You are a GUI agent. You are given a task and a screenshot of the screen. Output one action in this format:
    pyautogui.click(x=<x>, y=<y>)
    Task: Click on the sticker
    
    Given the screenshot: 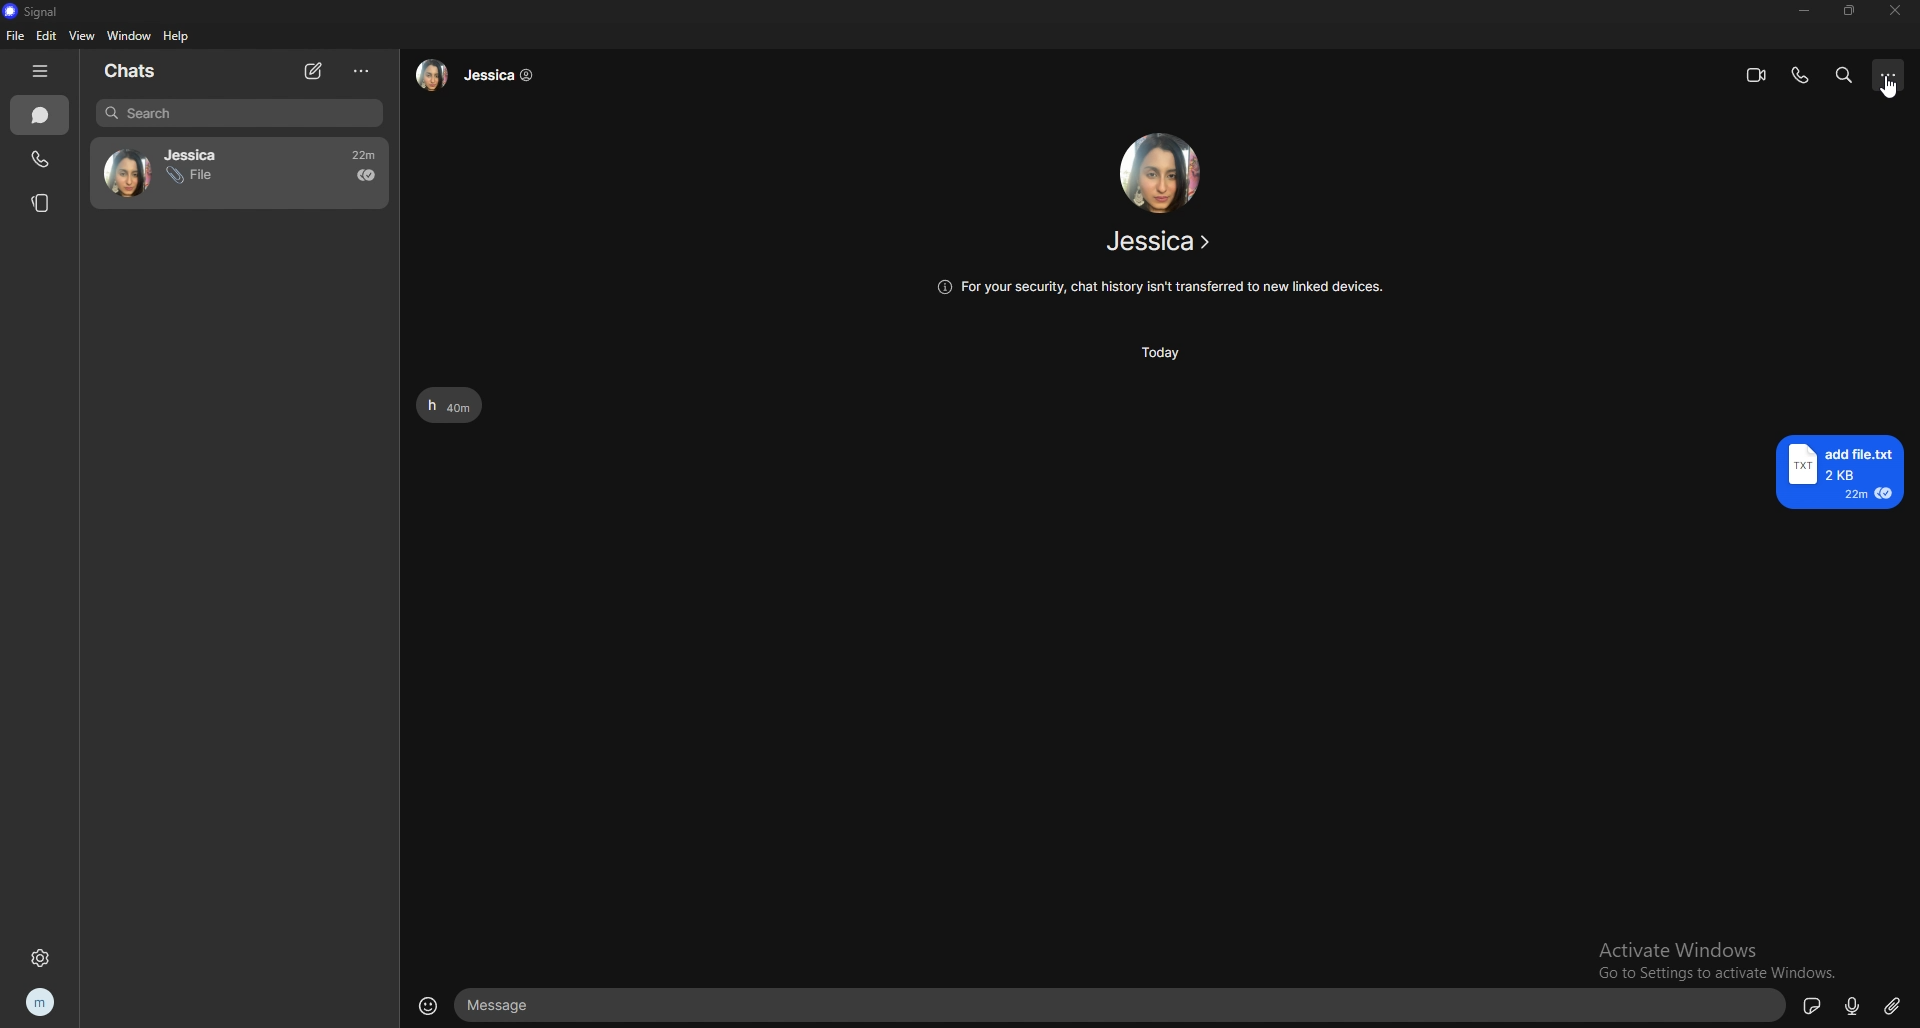 What is the action you would take?
    pyautogui.click(x=1813, y=1004)
    